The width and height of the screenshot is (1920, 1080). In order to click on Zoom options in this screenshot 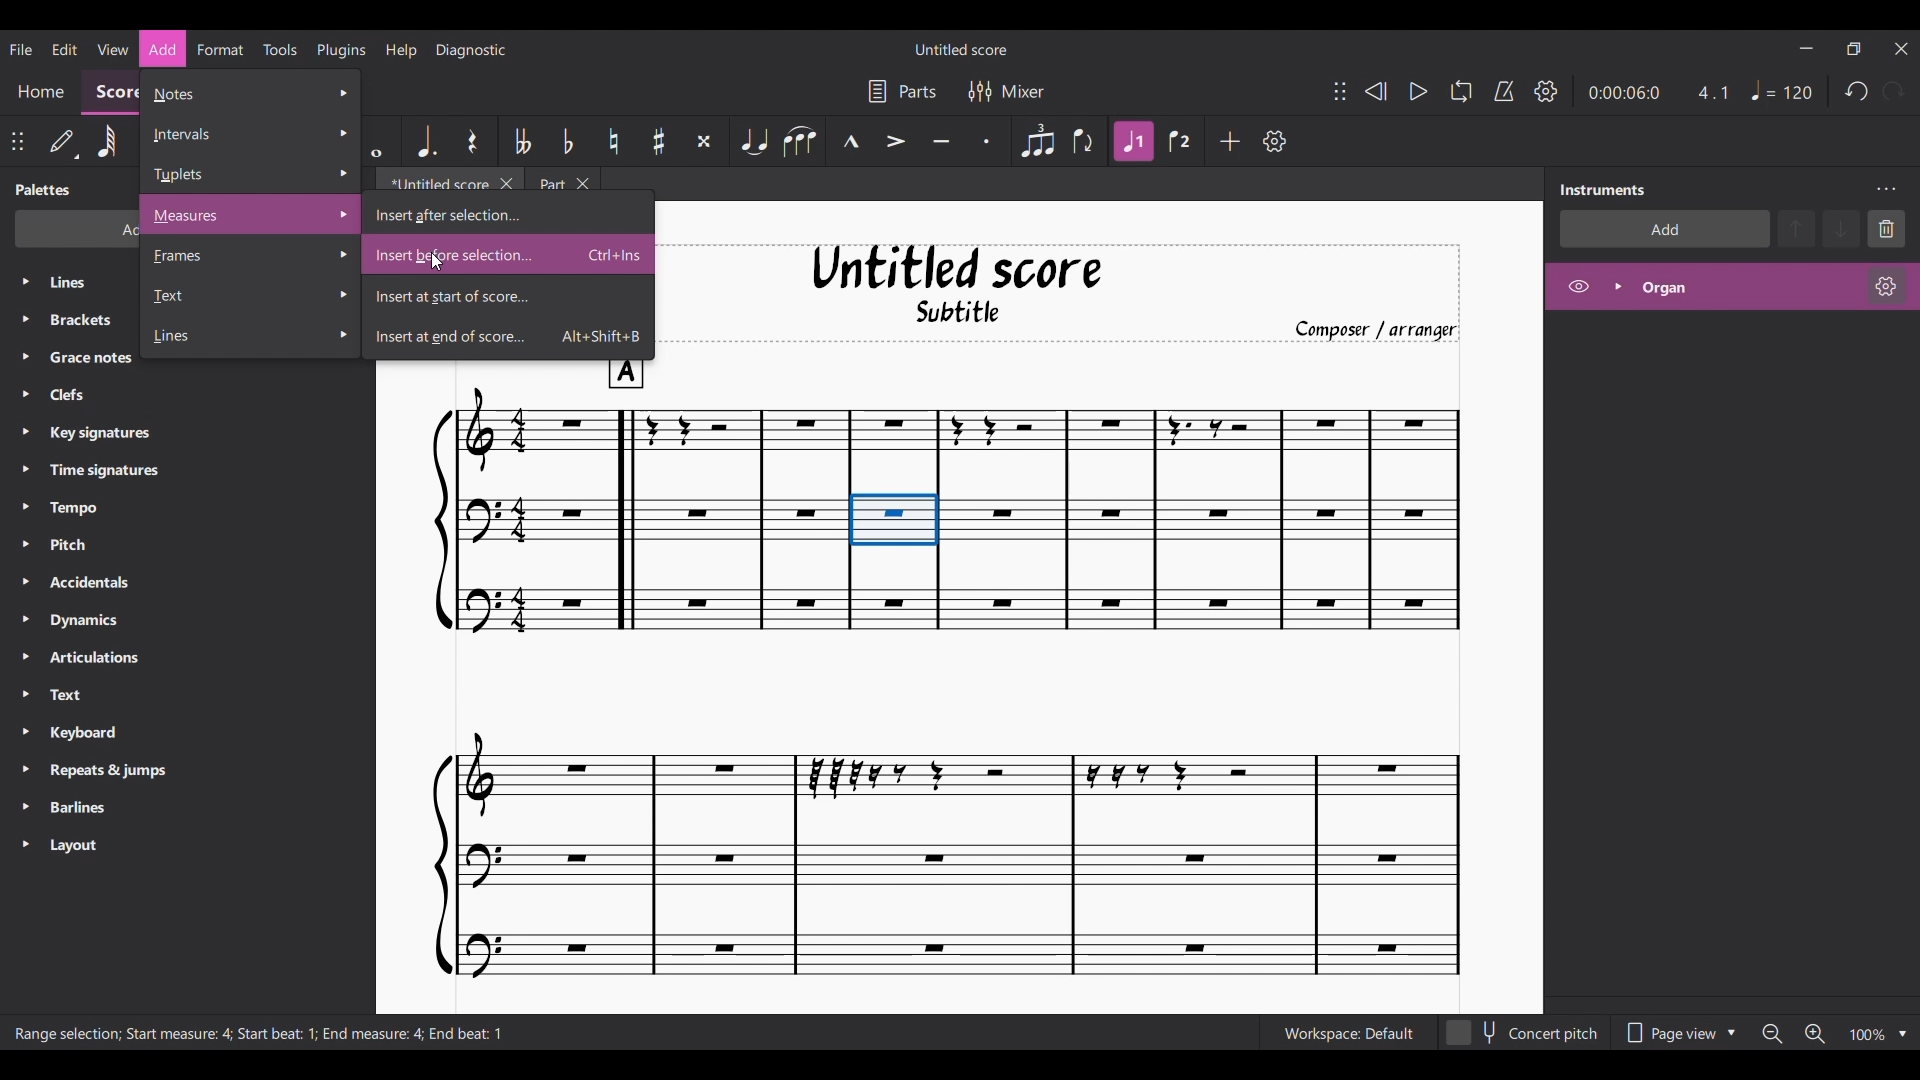, I will do `click(1903, 1034)`.